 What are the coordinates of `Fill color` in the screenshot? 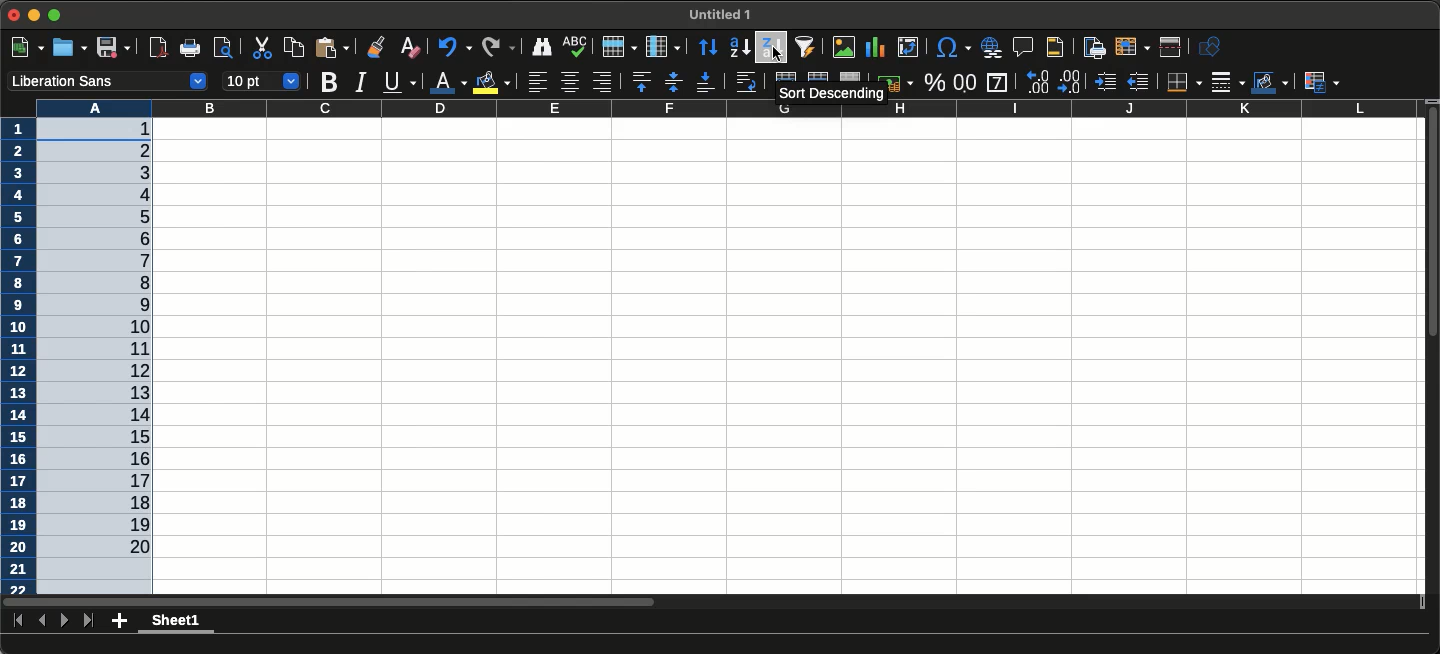 It's located at (491, 83).